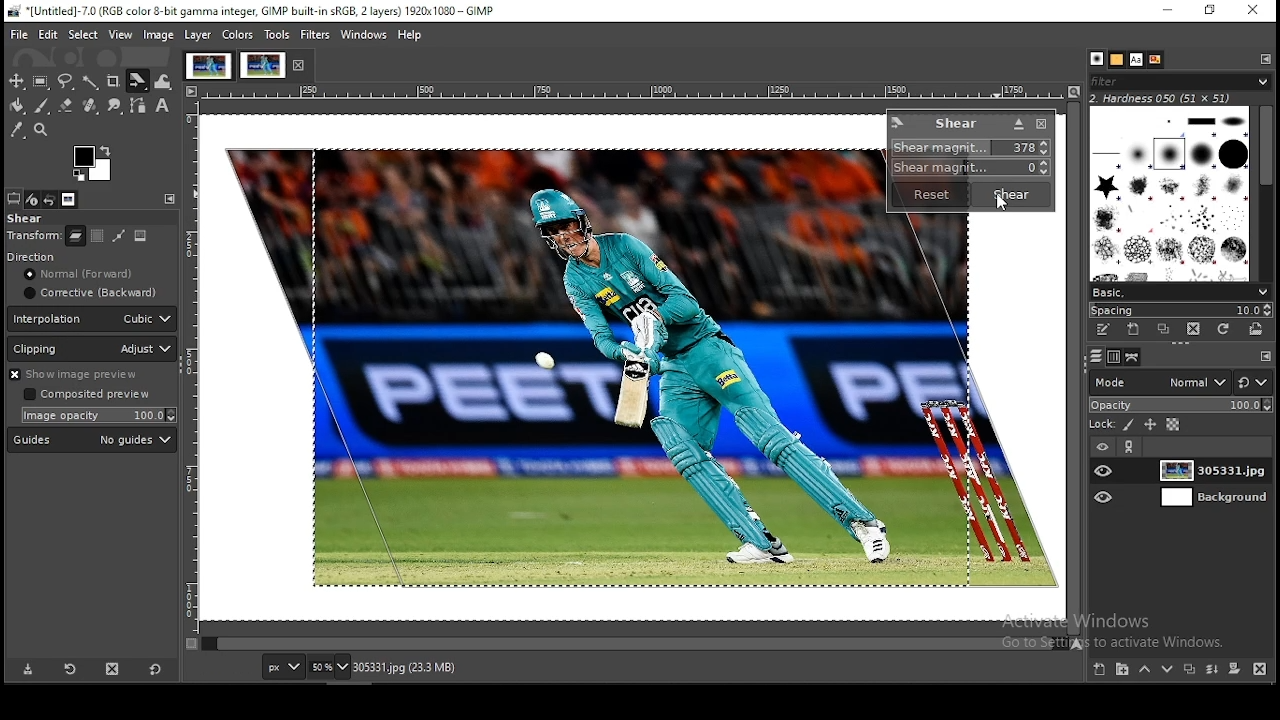 The width and height of the screenshot is (1280, 720). What do you see at coordinates (956, 123) in the screenshot?
I see `shear` at bounding box center [956, 123].